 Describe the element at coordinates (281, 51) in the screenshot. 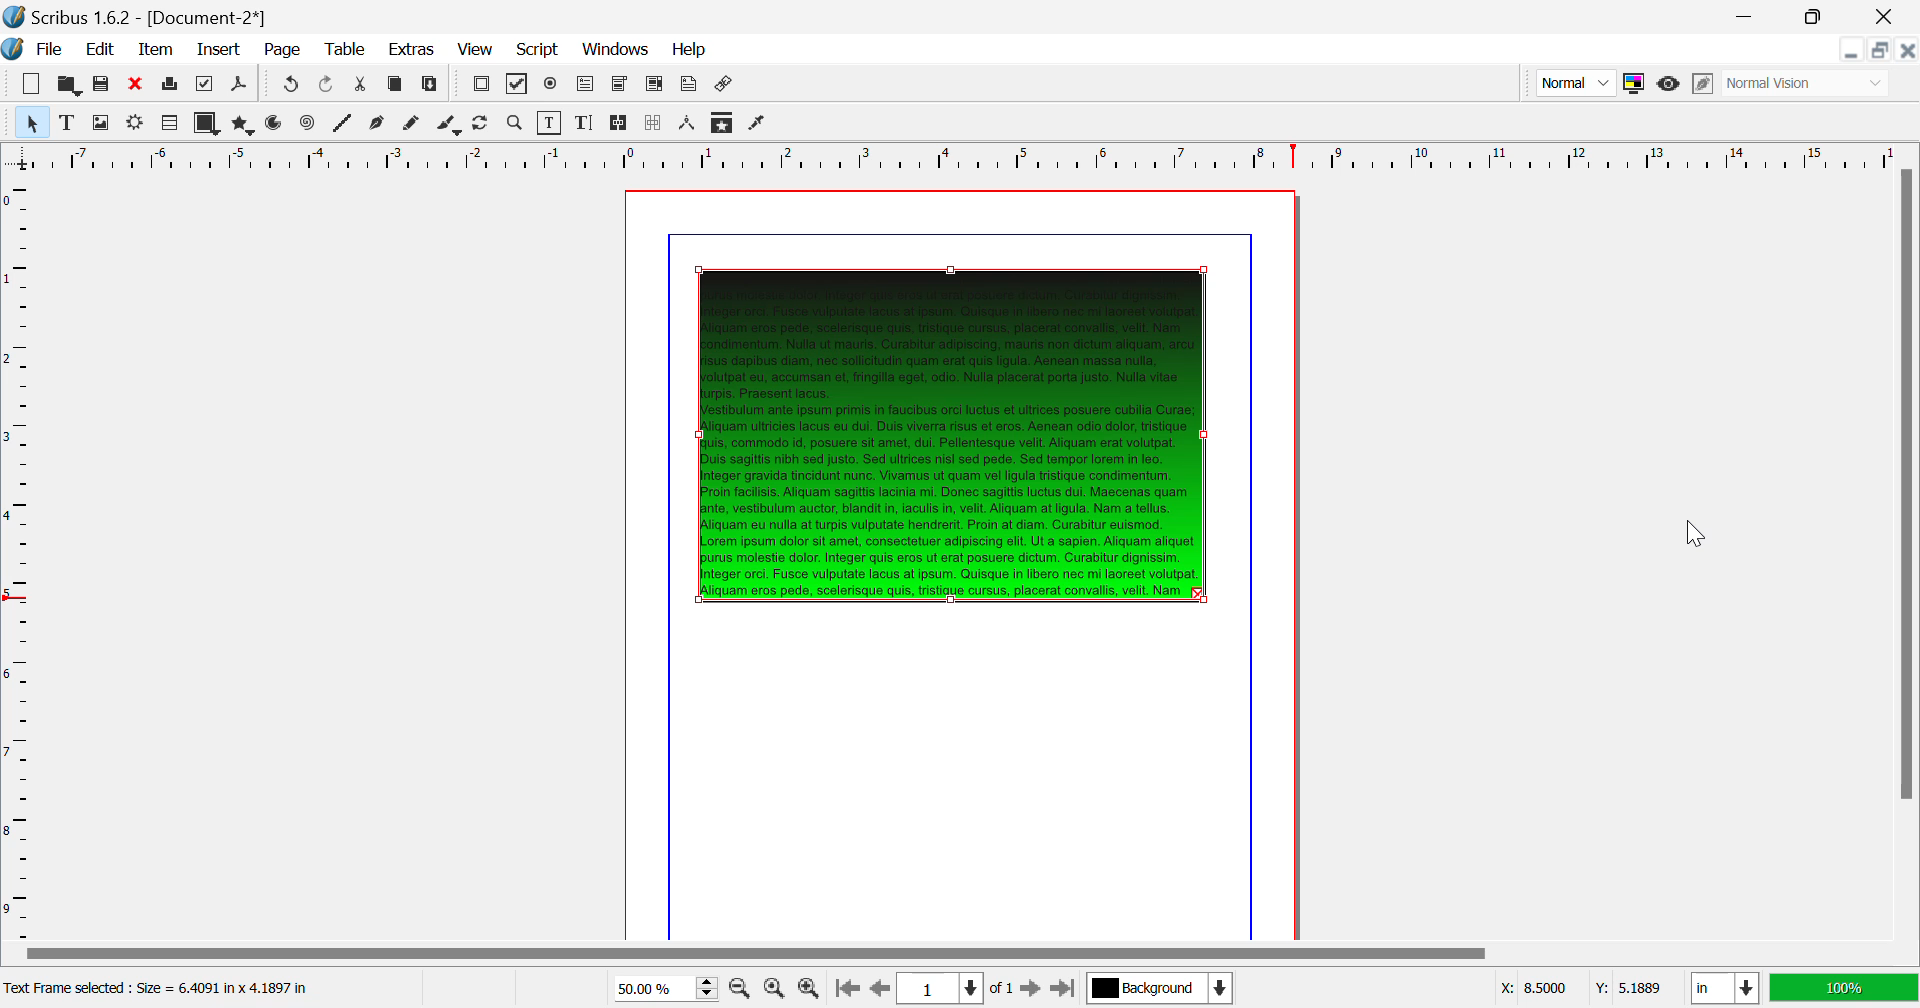

I see `Page` at that location.